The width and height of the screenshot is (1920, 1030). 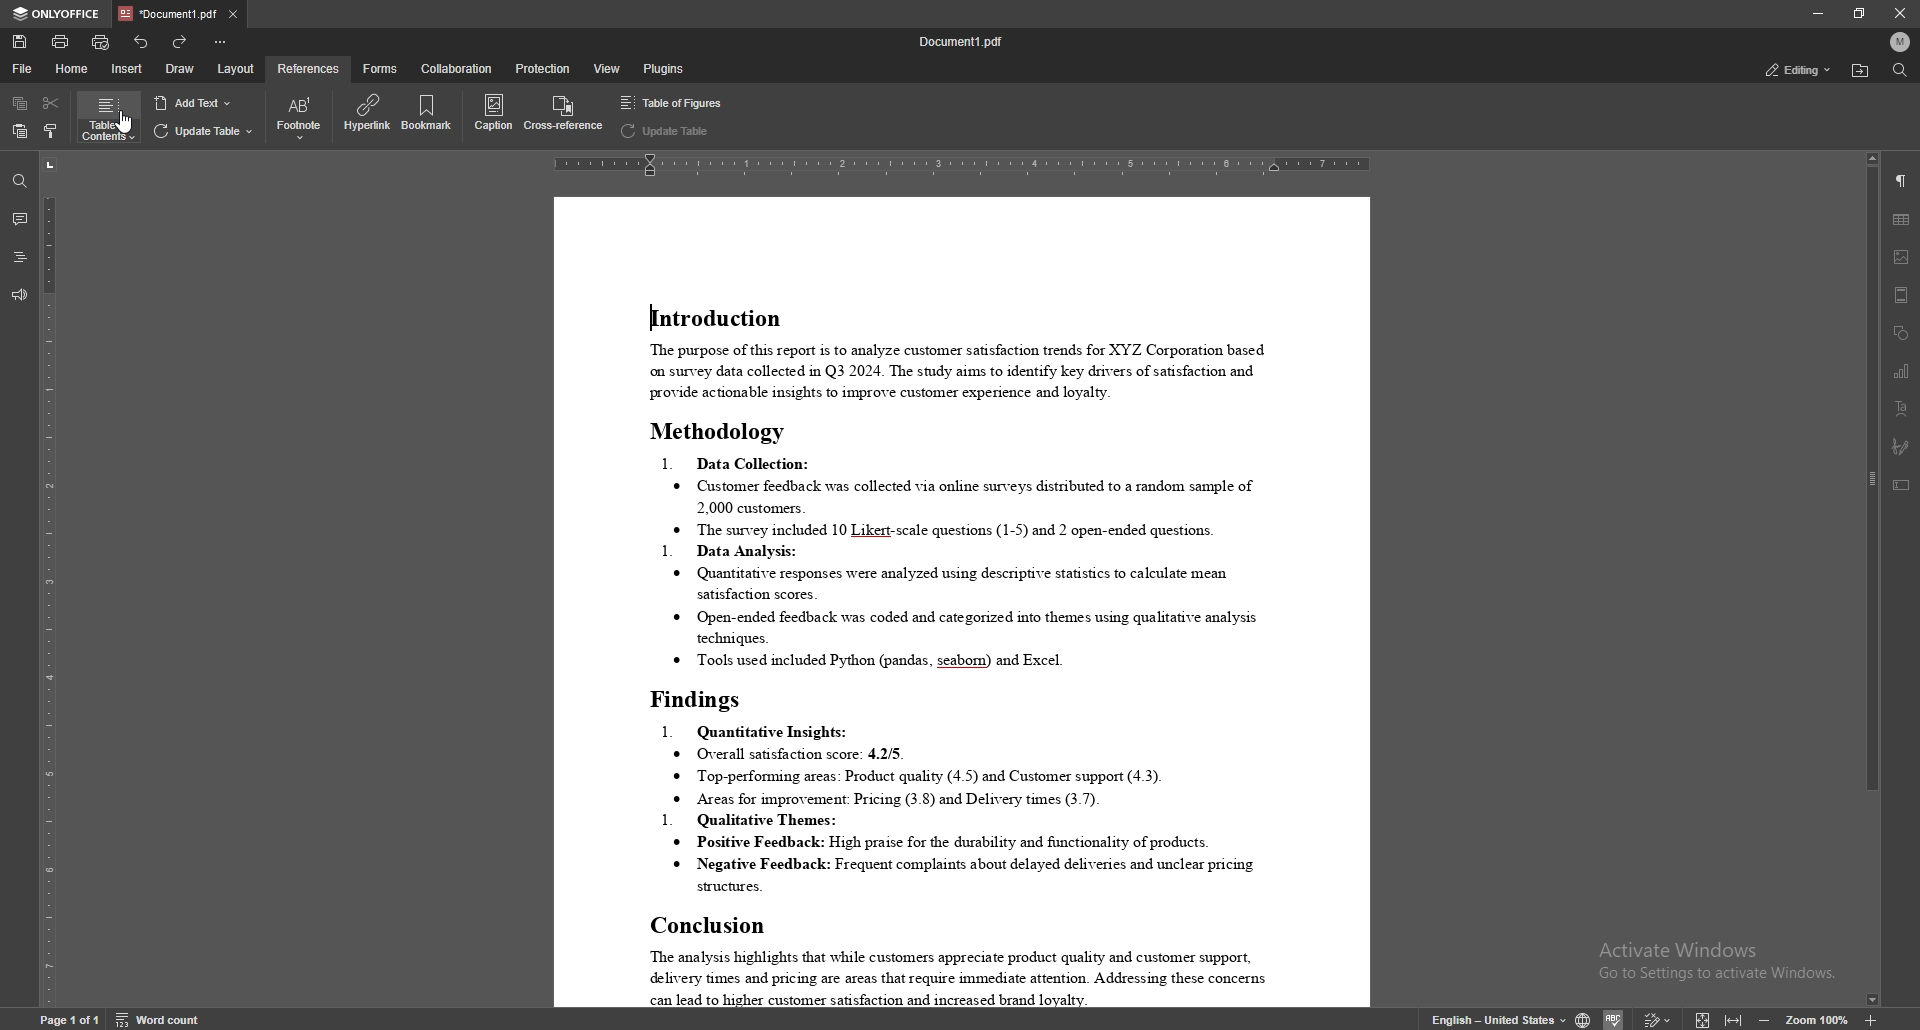 What do you see at coordinates (664, 70) in the screenshot?
I see `plugins` at bounding box center [664, 70].